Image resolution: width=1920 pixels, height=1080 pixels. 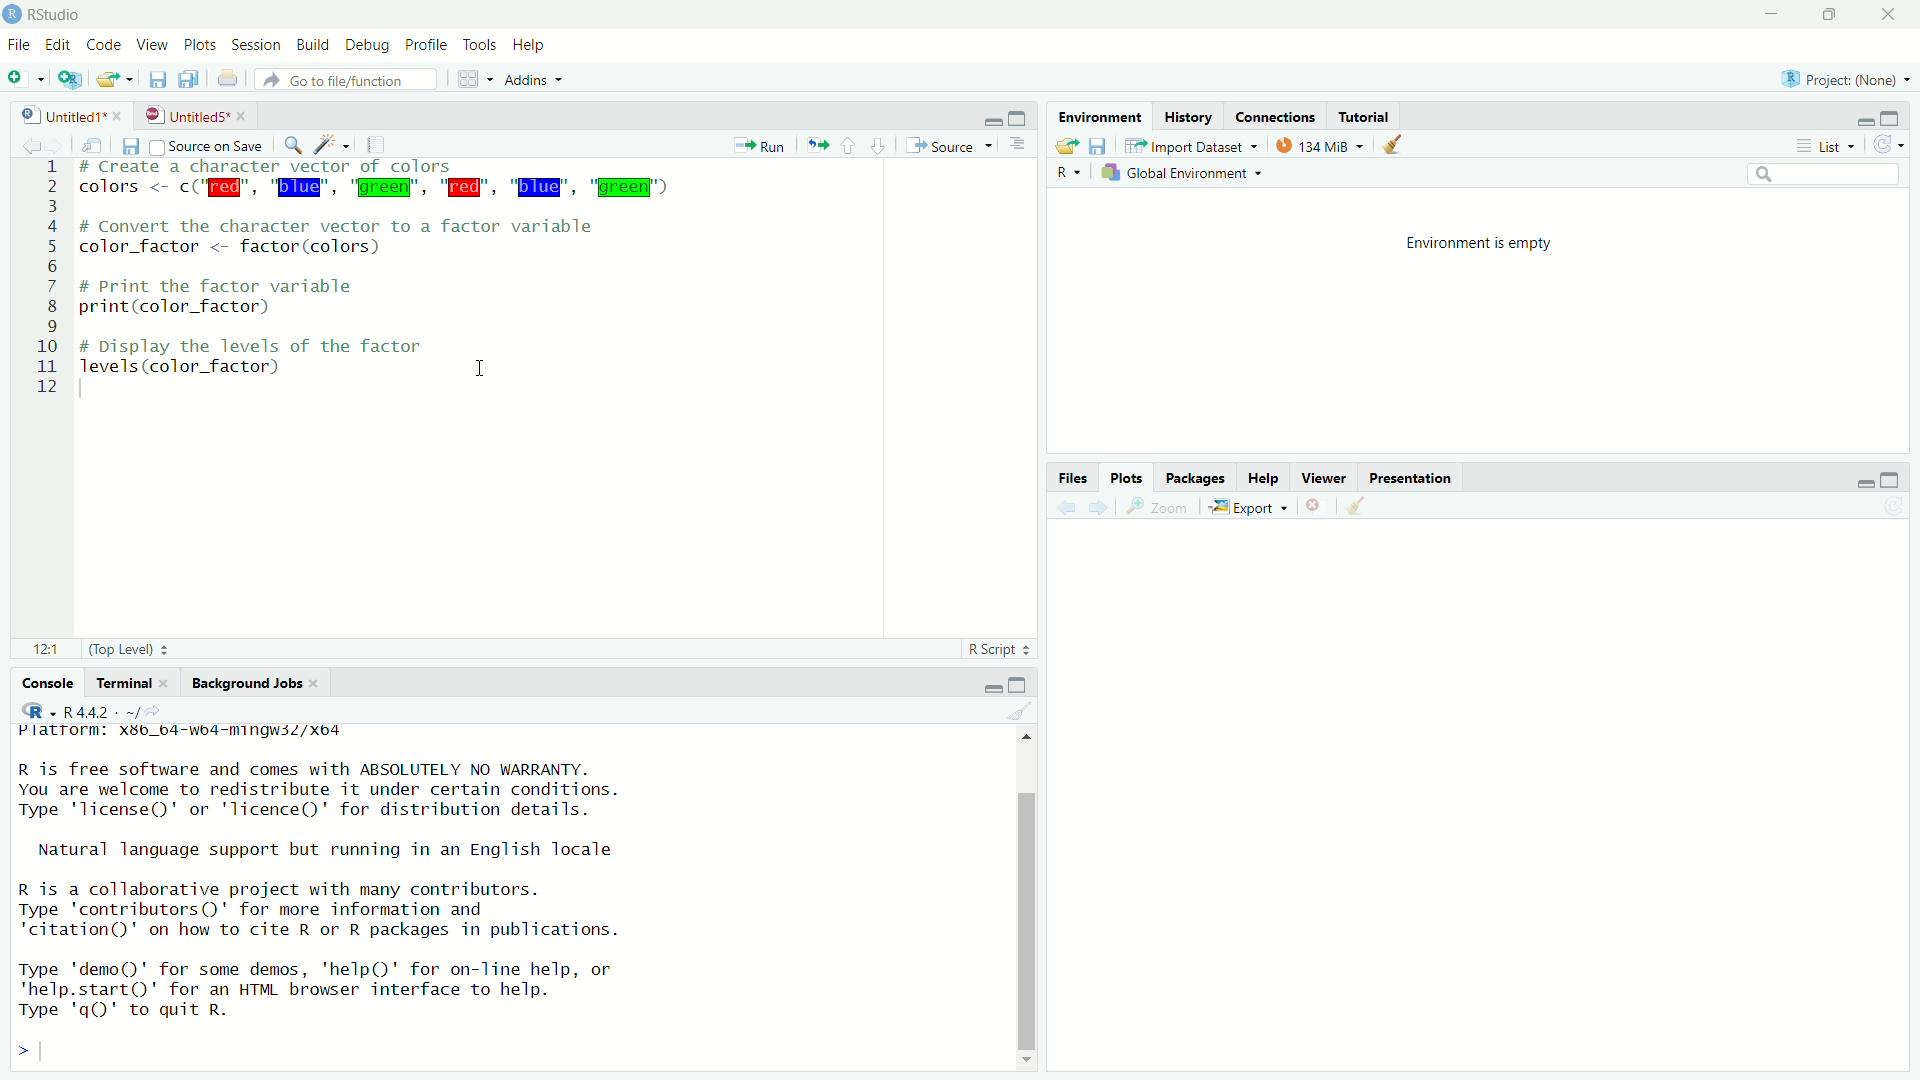 What do you see at coordinates (1127, 474) in the screenshot?
I see `Plots` at bounding box center [1127, 474].